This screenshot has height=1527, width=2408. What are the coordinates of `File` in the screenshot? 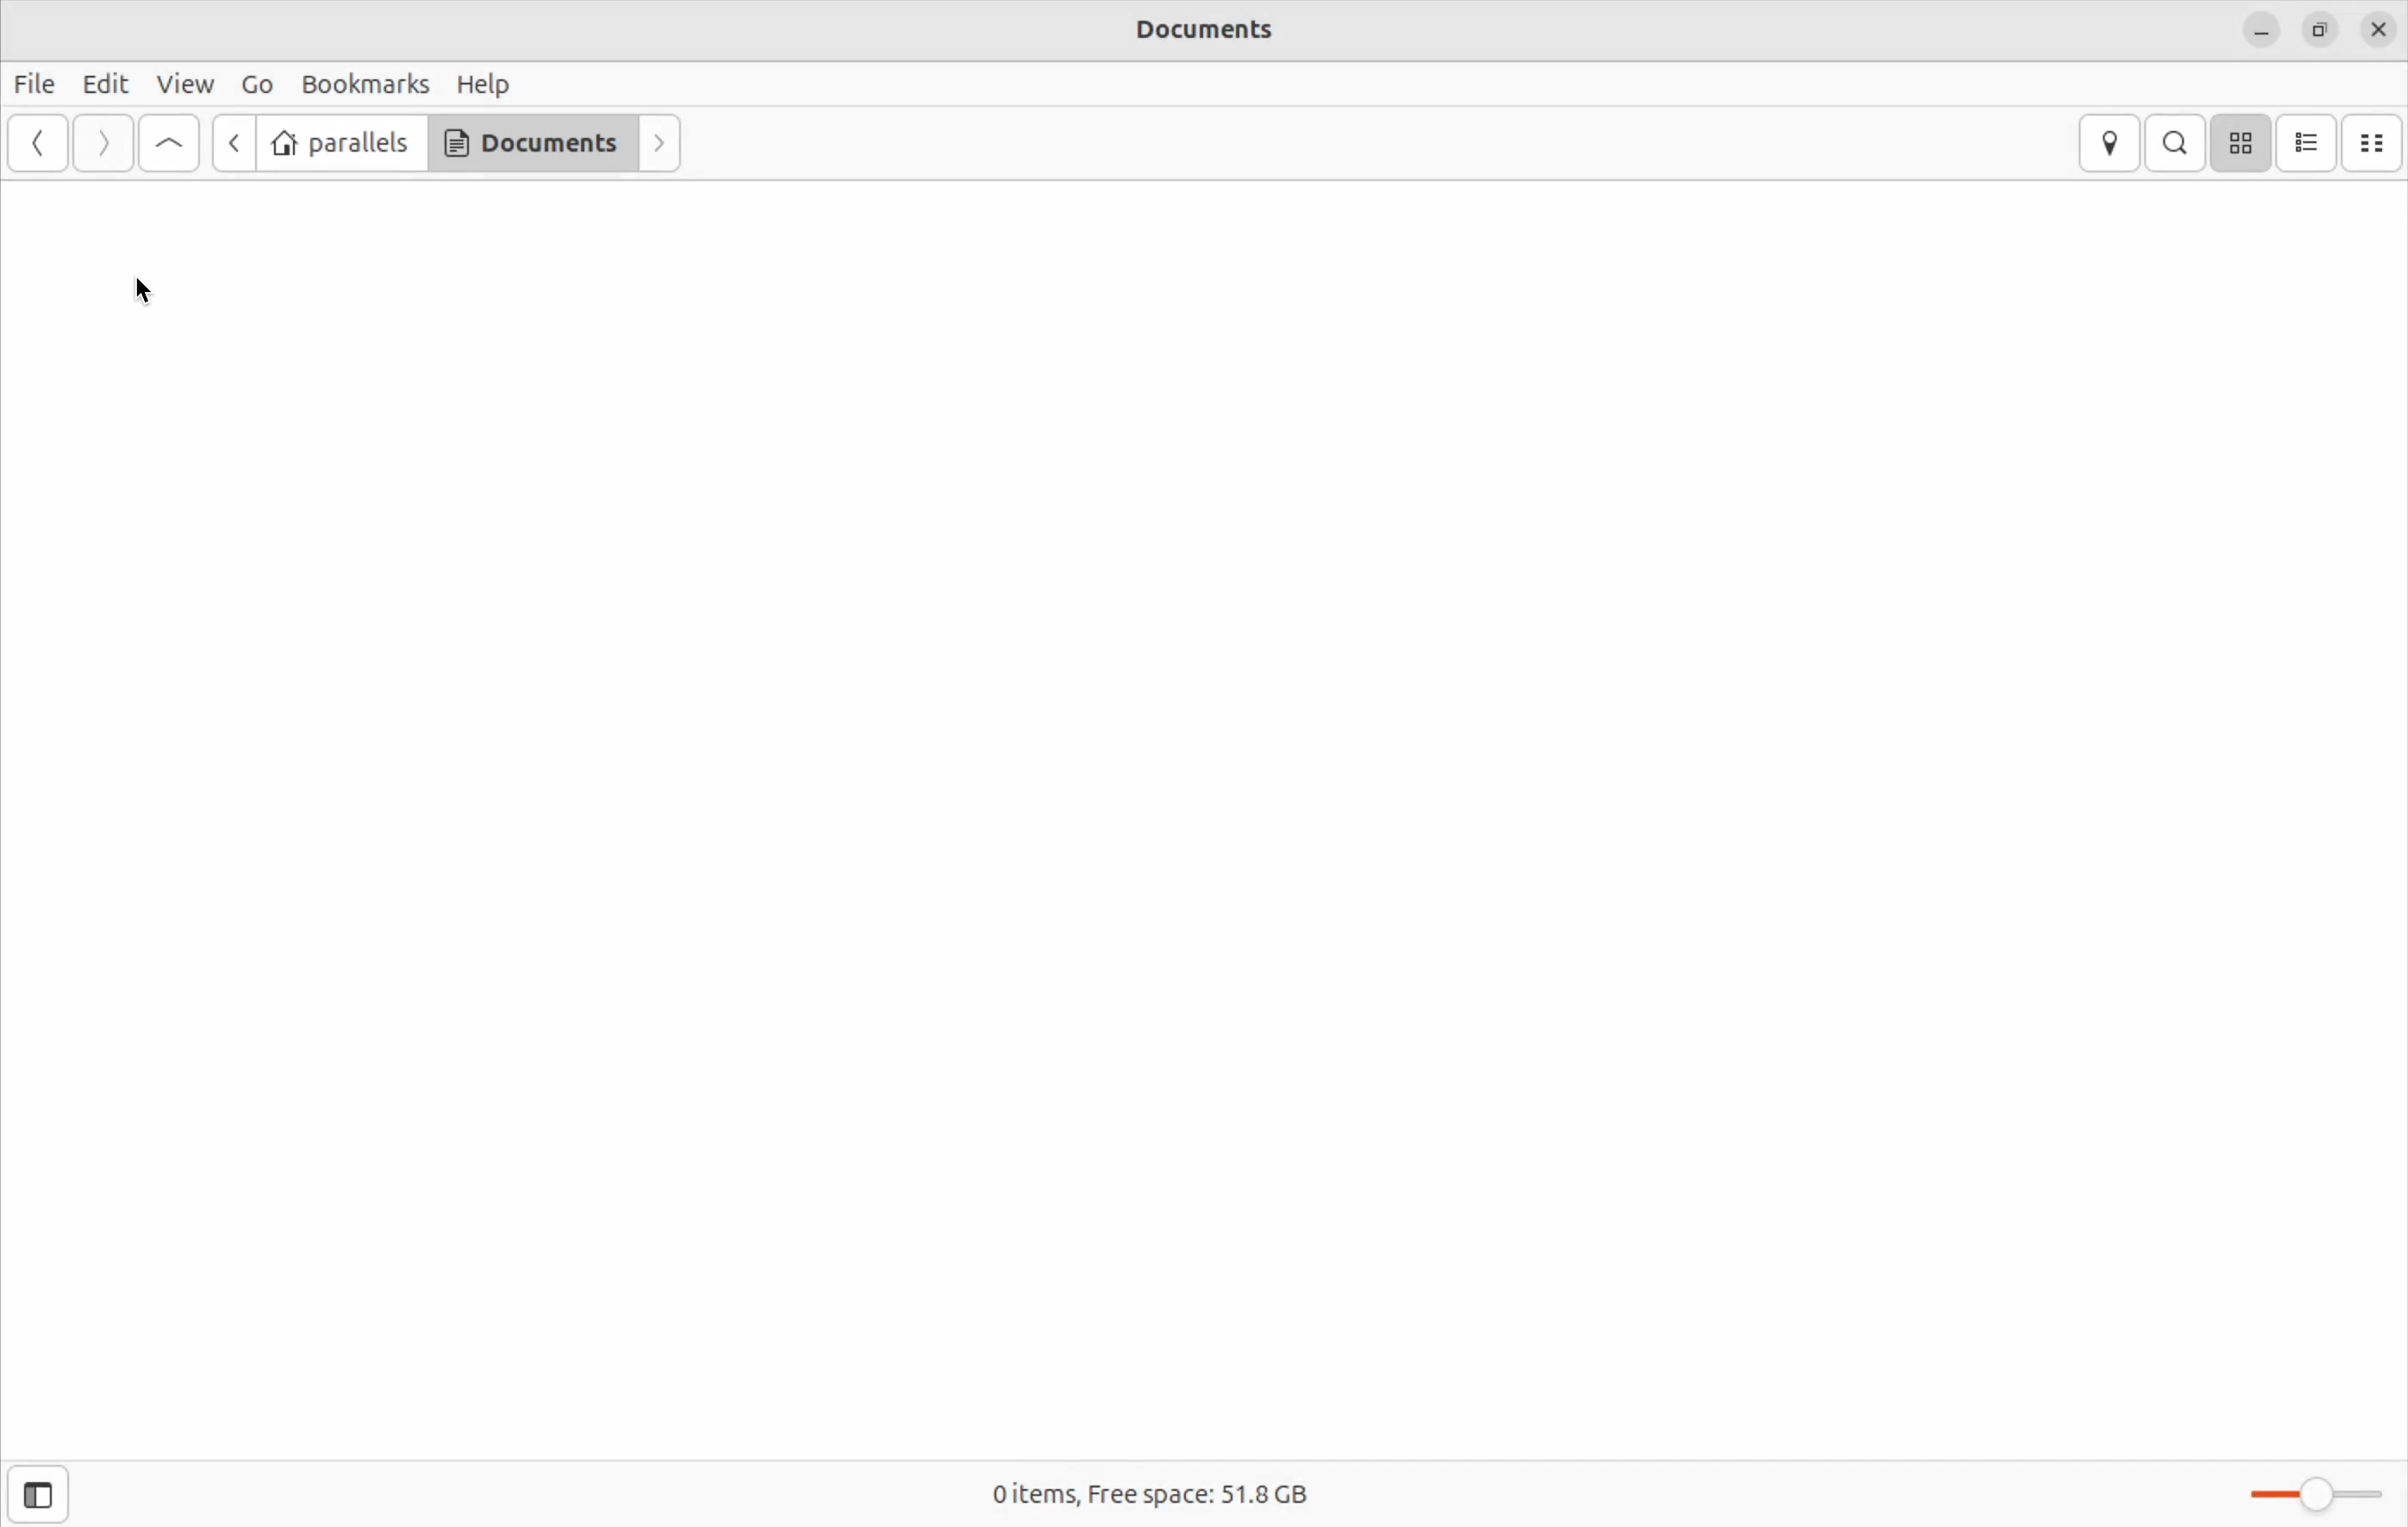 It's located at (37, 86).